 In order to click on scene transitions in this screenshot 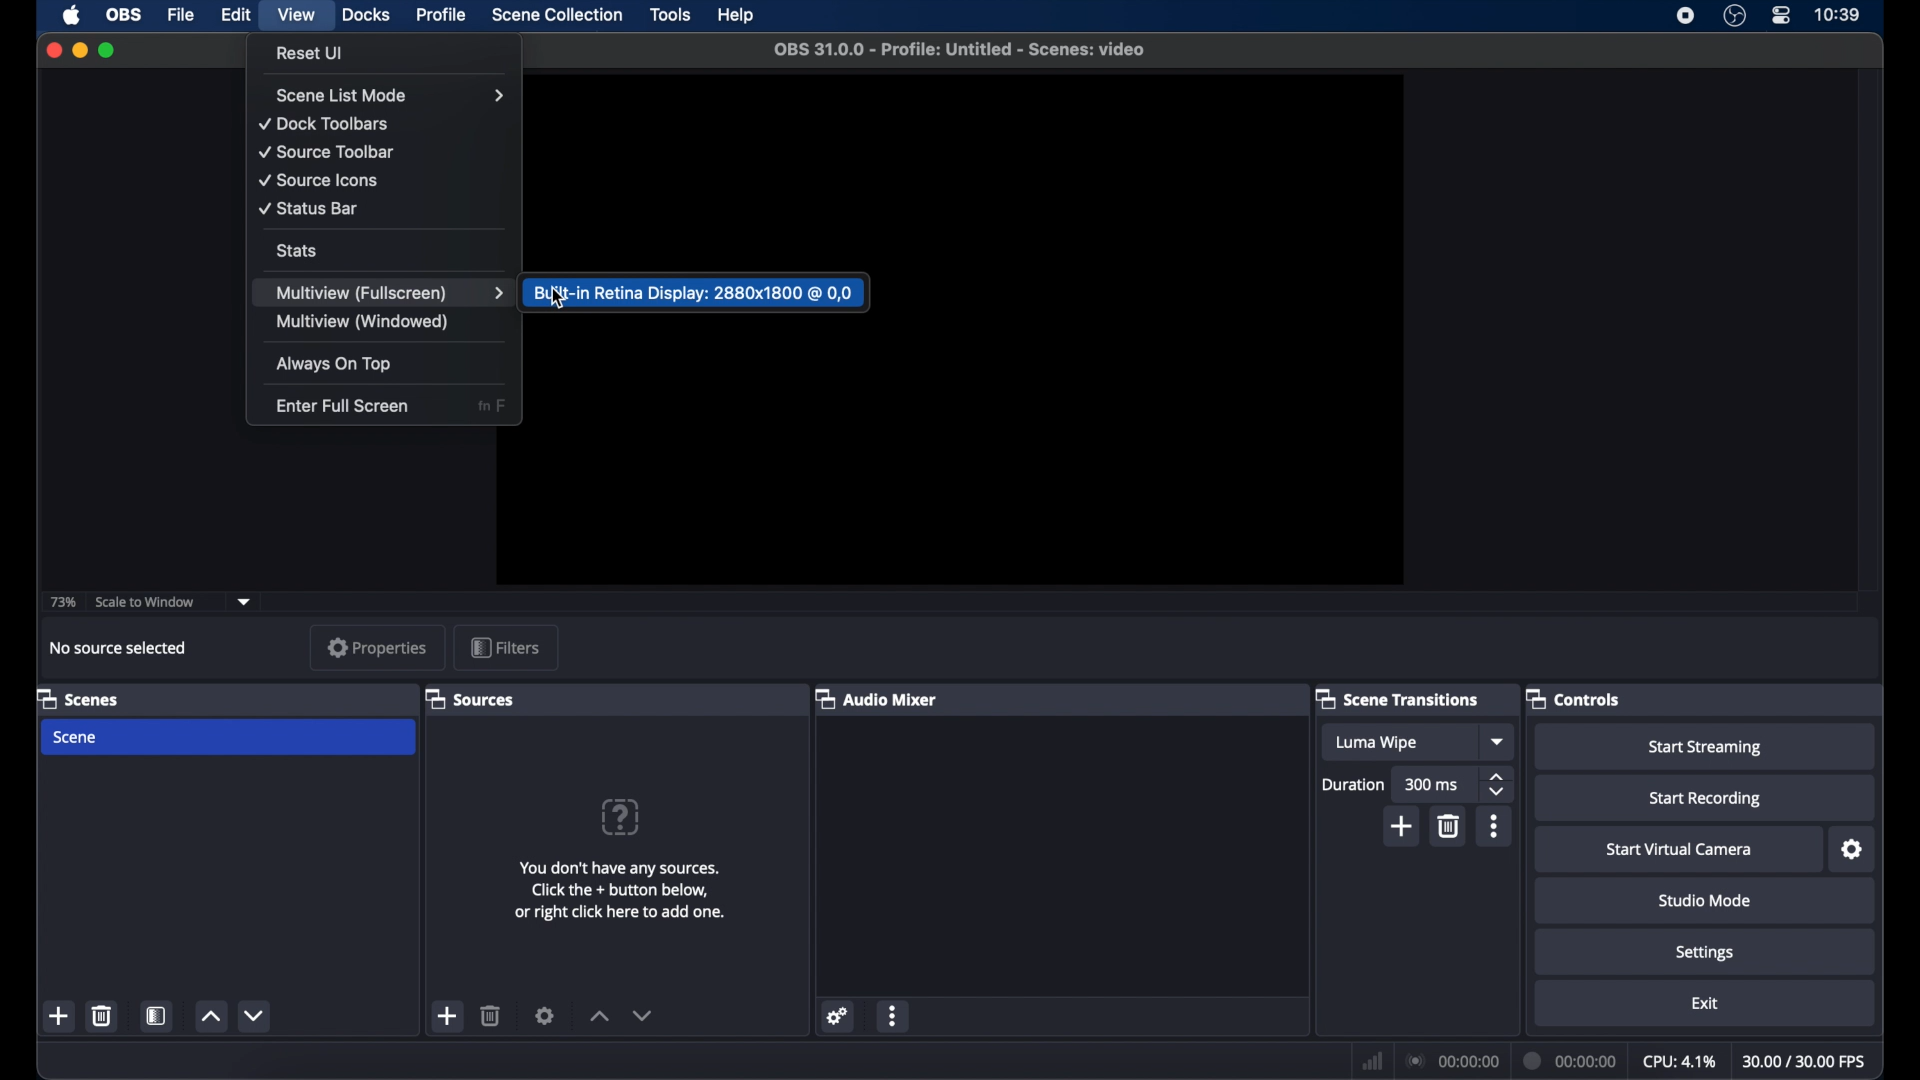, I will do `click(1397, 698)`.